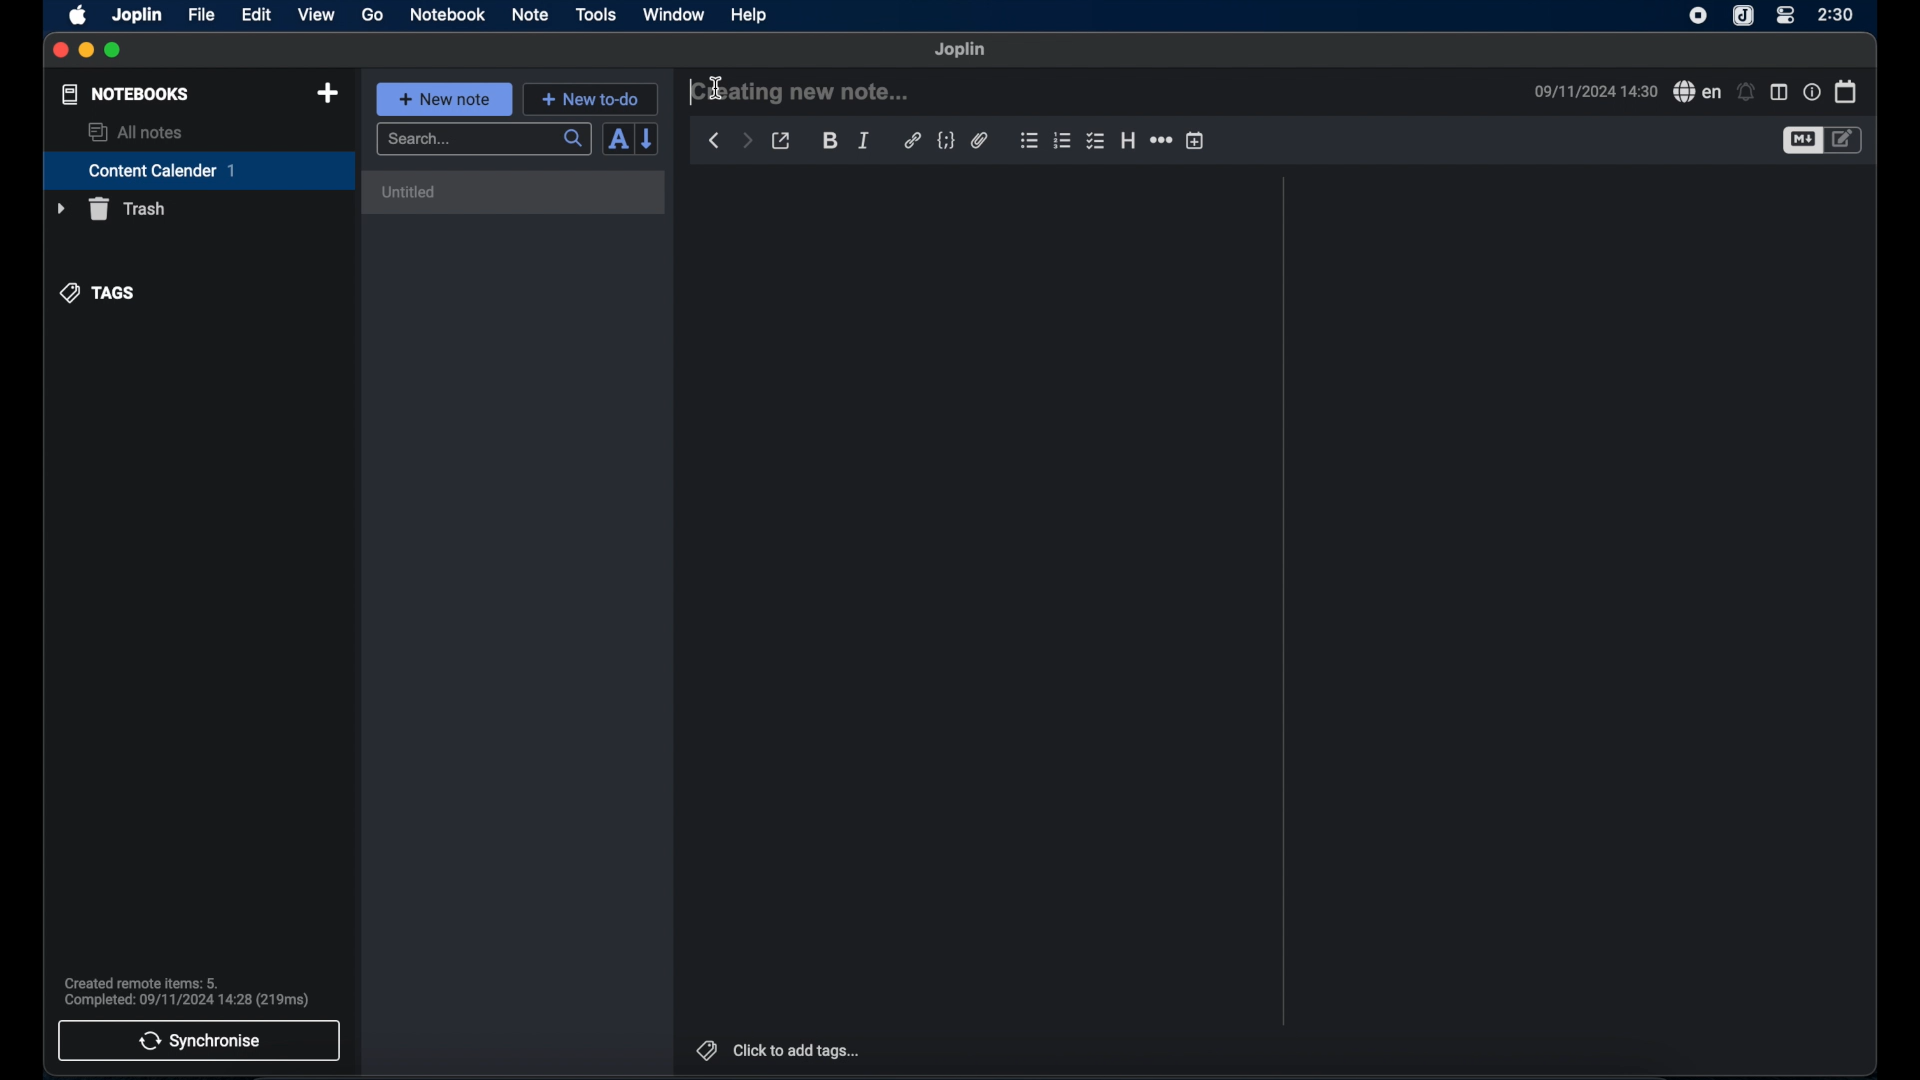 The height and width of the screenshot is (1080, 1920). What do you see at coordinates (1836, 14) in the screenshot?
I see `2:30(time)` at bounding box center [1836, 14].